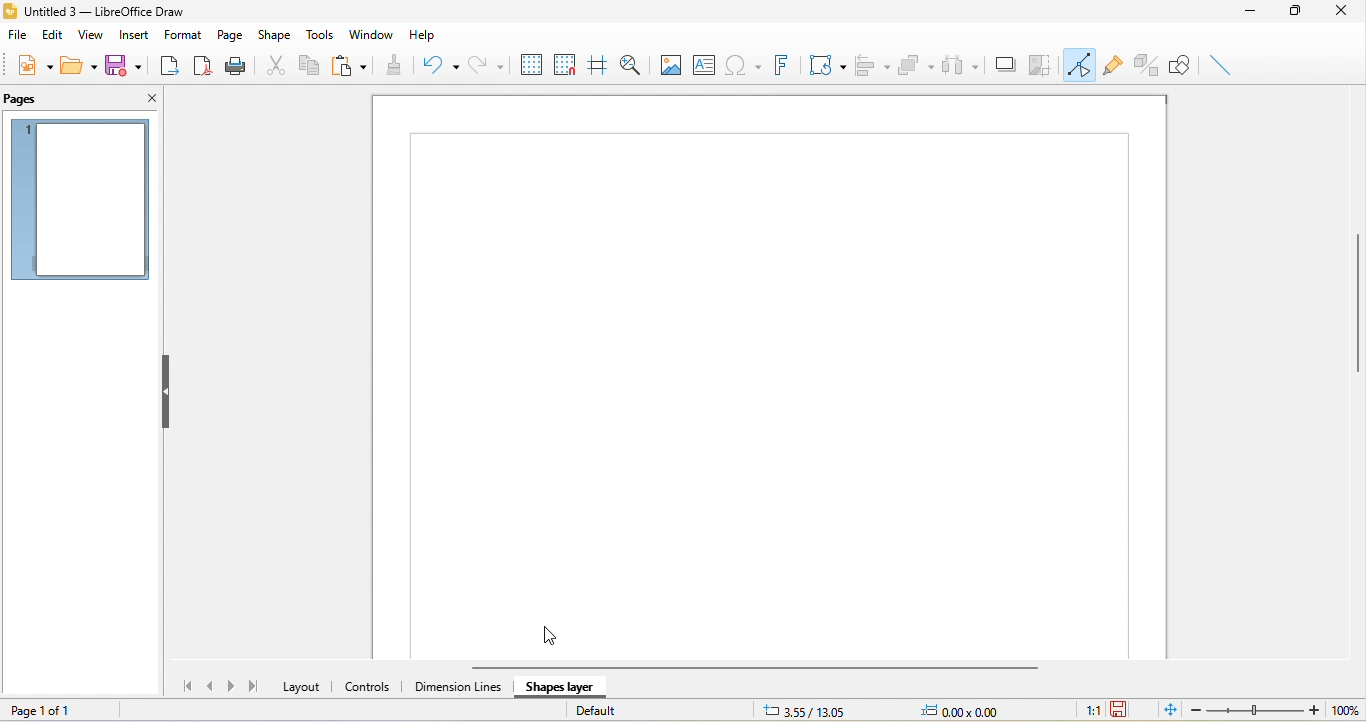 Image resolution: width=1366 pixels, height=722 pixels. I want to click on special character, so click(741, 66).